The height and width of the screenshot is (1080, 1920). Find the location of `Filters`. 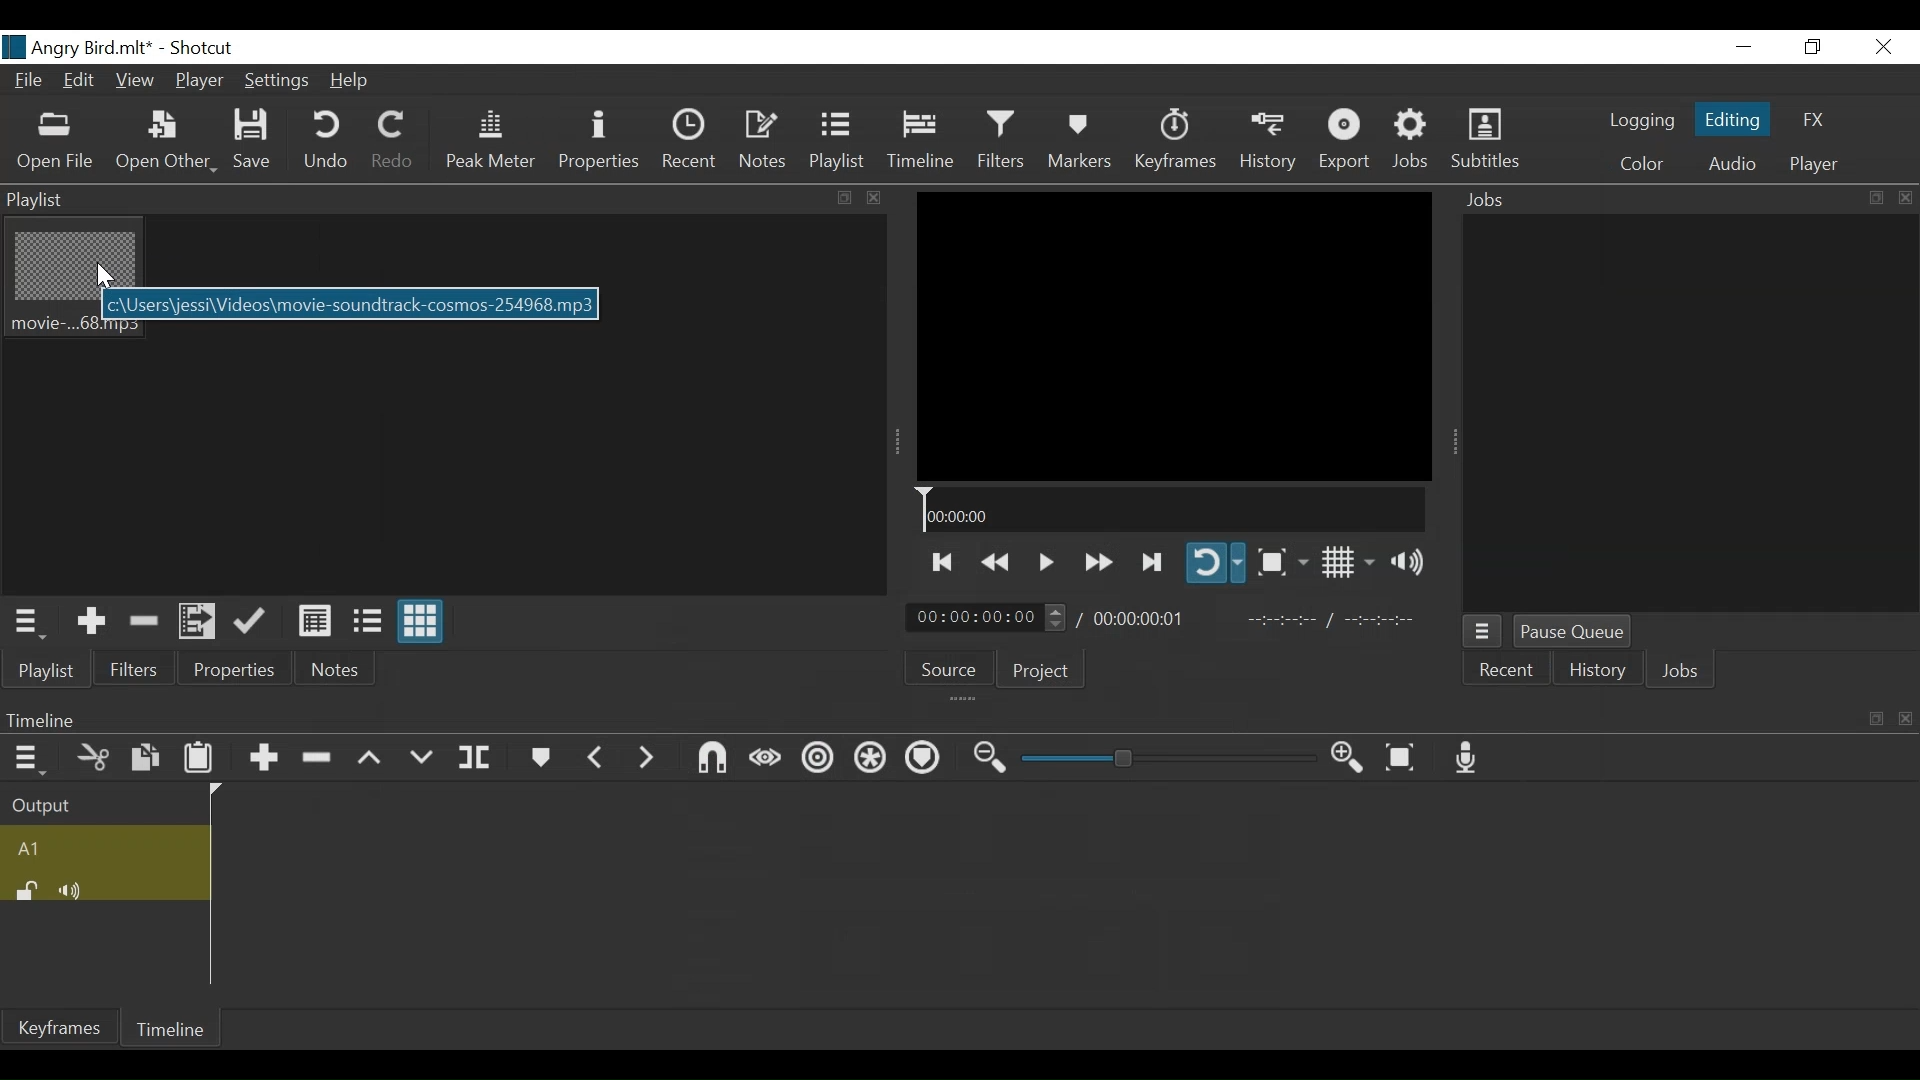

Filters is located at coordinates (1001, 140).